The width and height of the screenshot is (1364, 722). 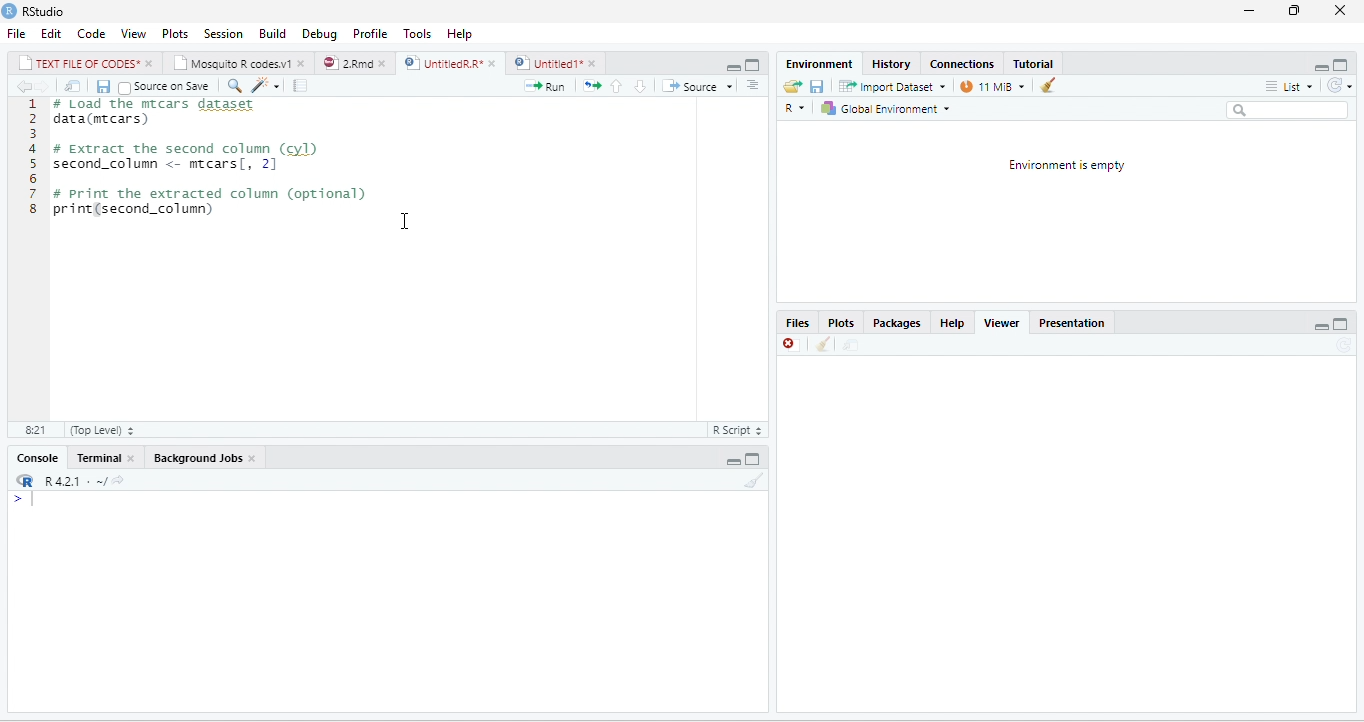 I want to click on R, so click(x=798, y=108).